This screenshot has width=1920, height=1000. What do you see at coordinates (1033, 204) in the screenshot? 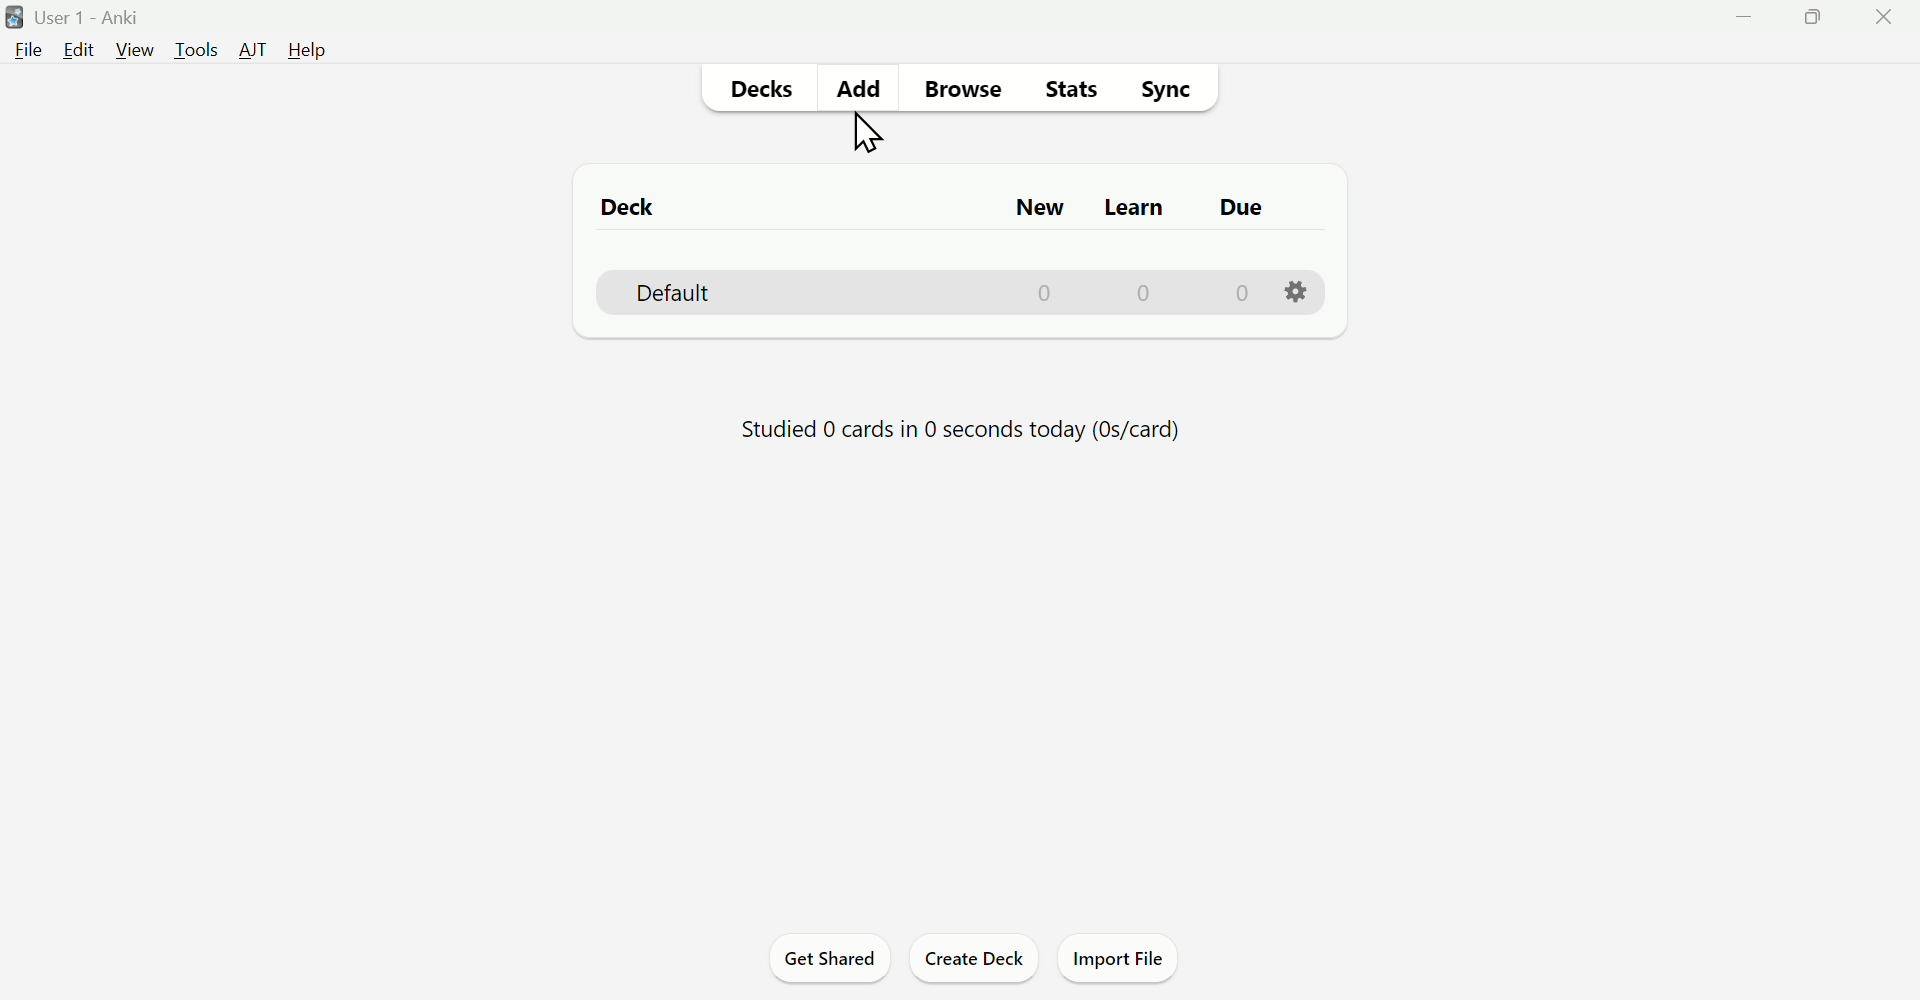
I see `New` at bounding box center [1033, 204].